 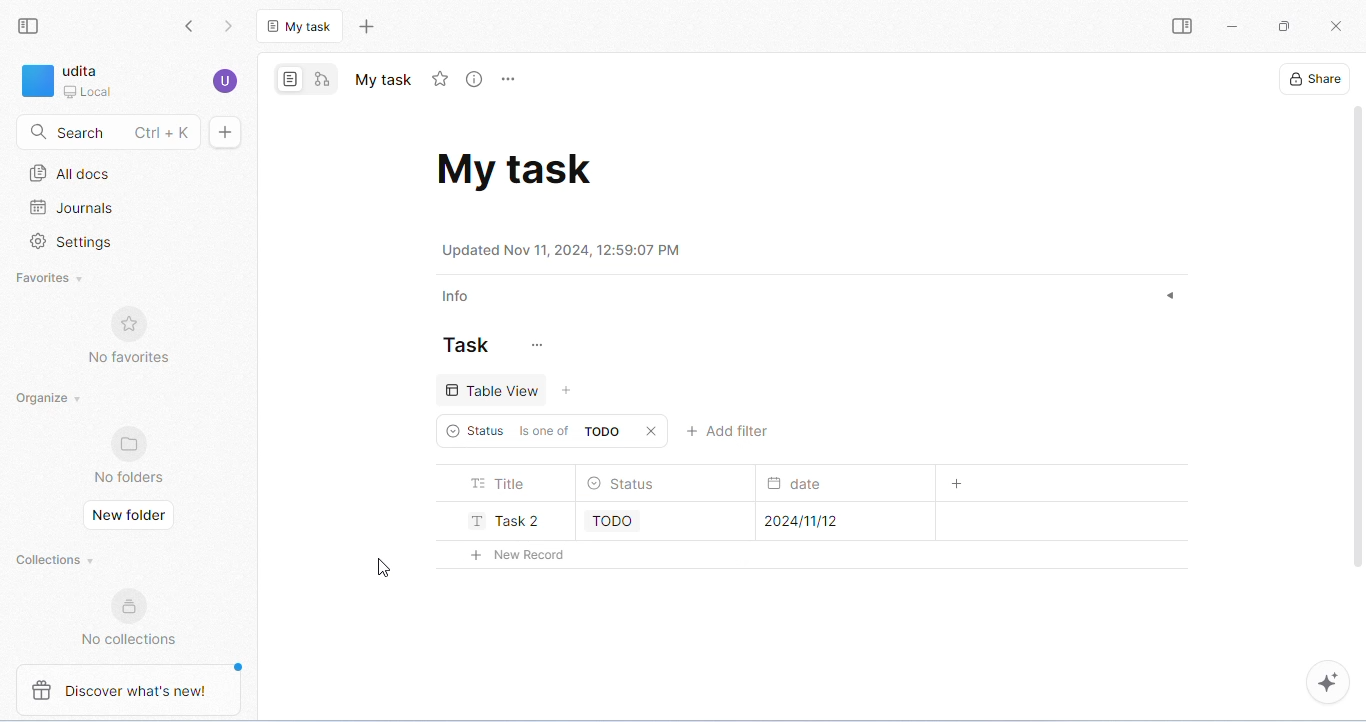 What do you see at coordinates (72, 244) in the screenshot?
I see `settings` at bounding box center [72, 244].